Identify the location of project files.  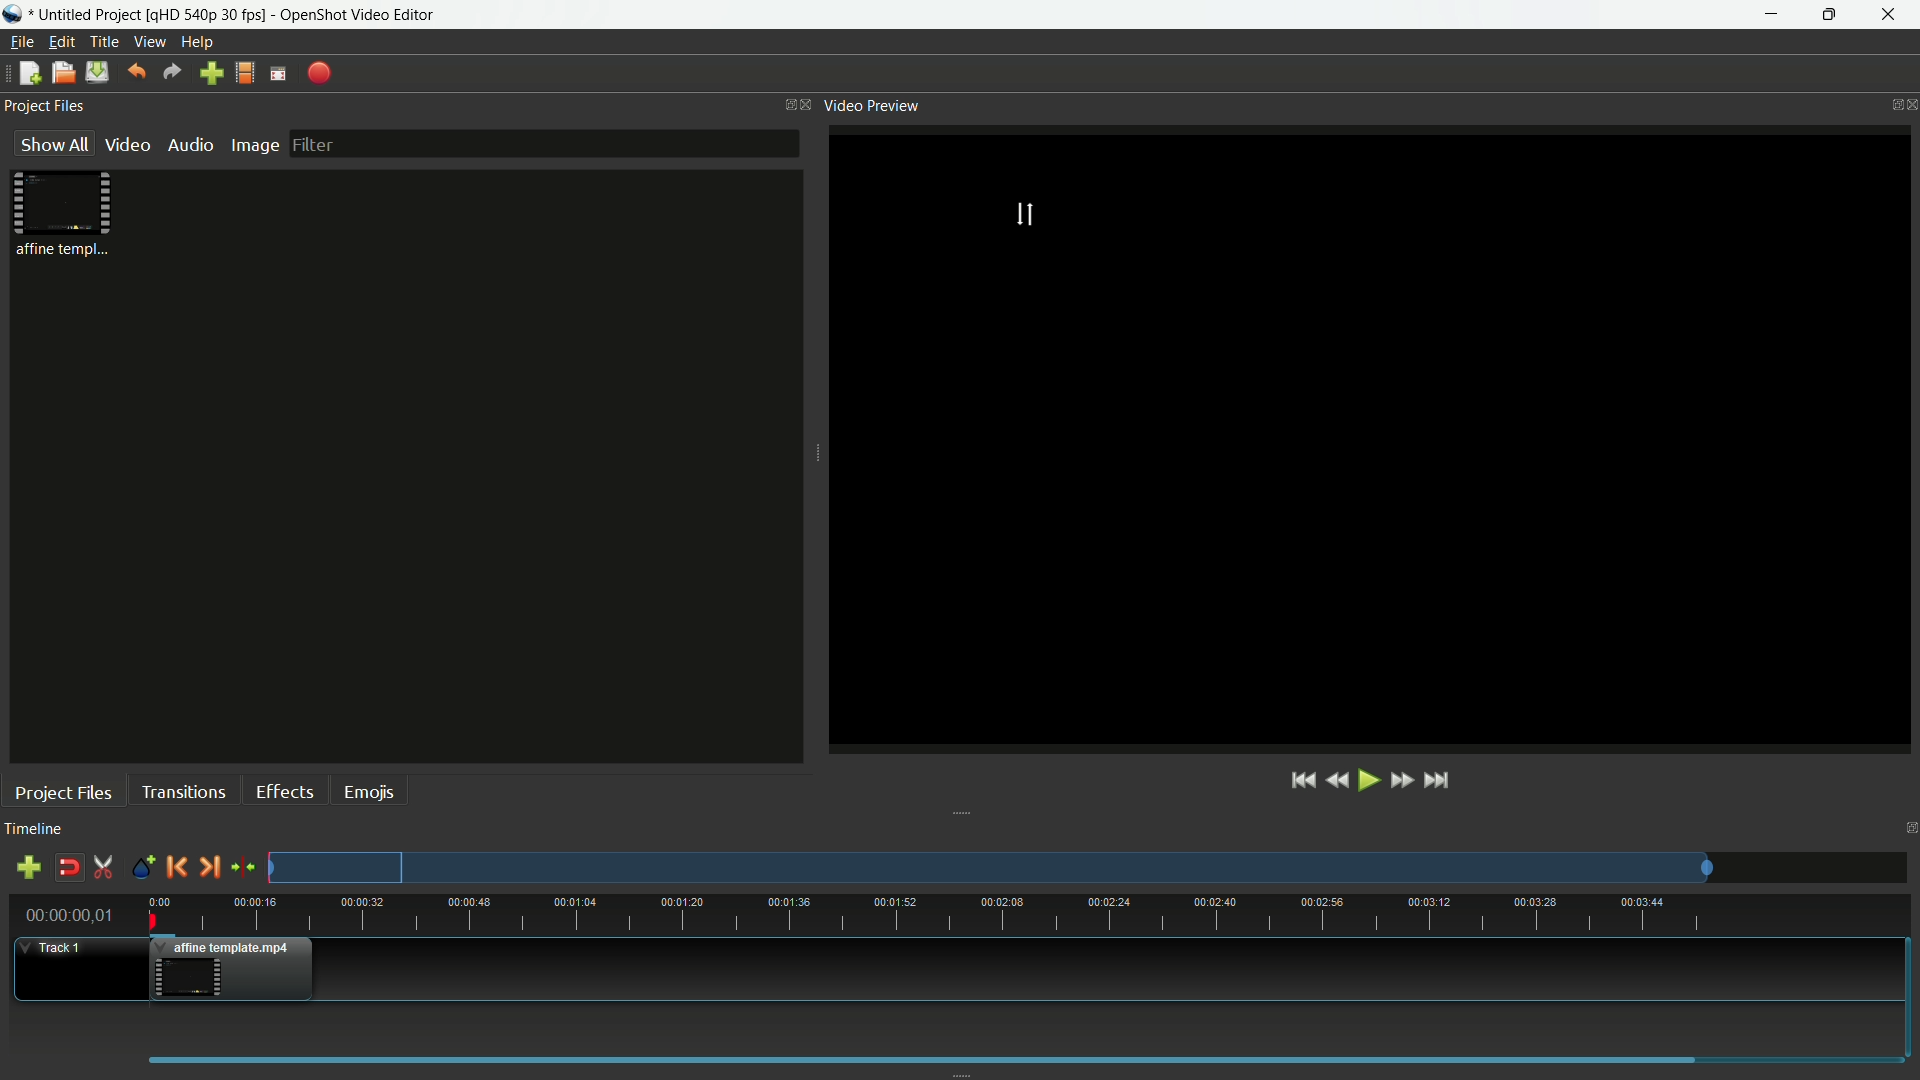
(62, 794).